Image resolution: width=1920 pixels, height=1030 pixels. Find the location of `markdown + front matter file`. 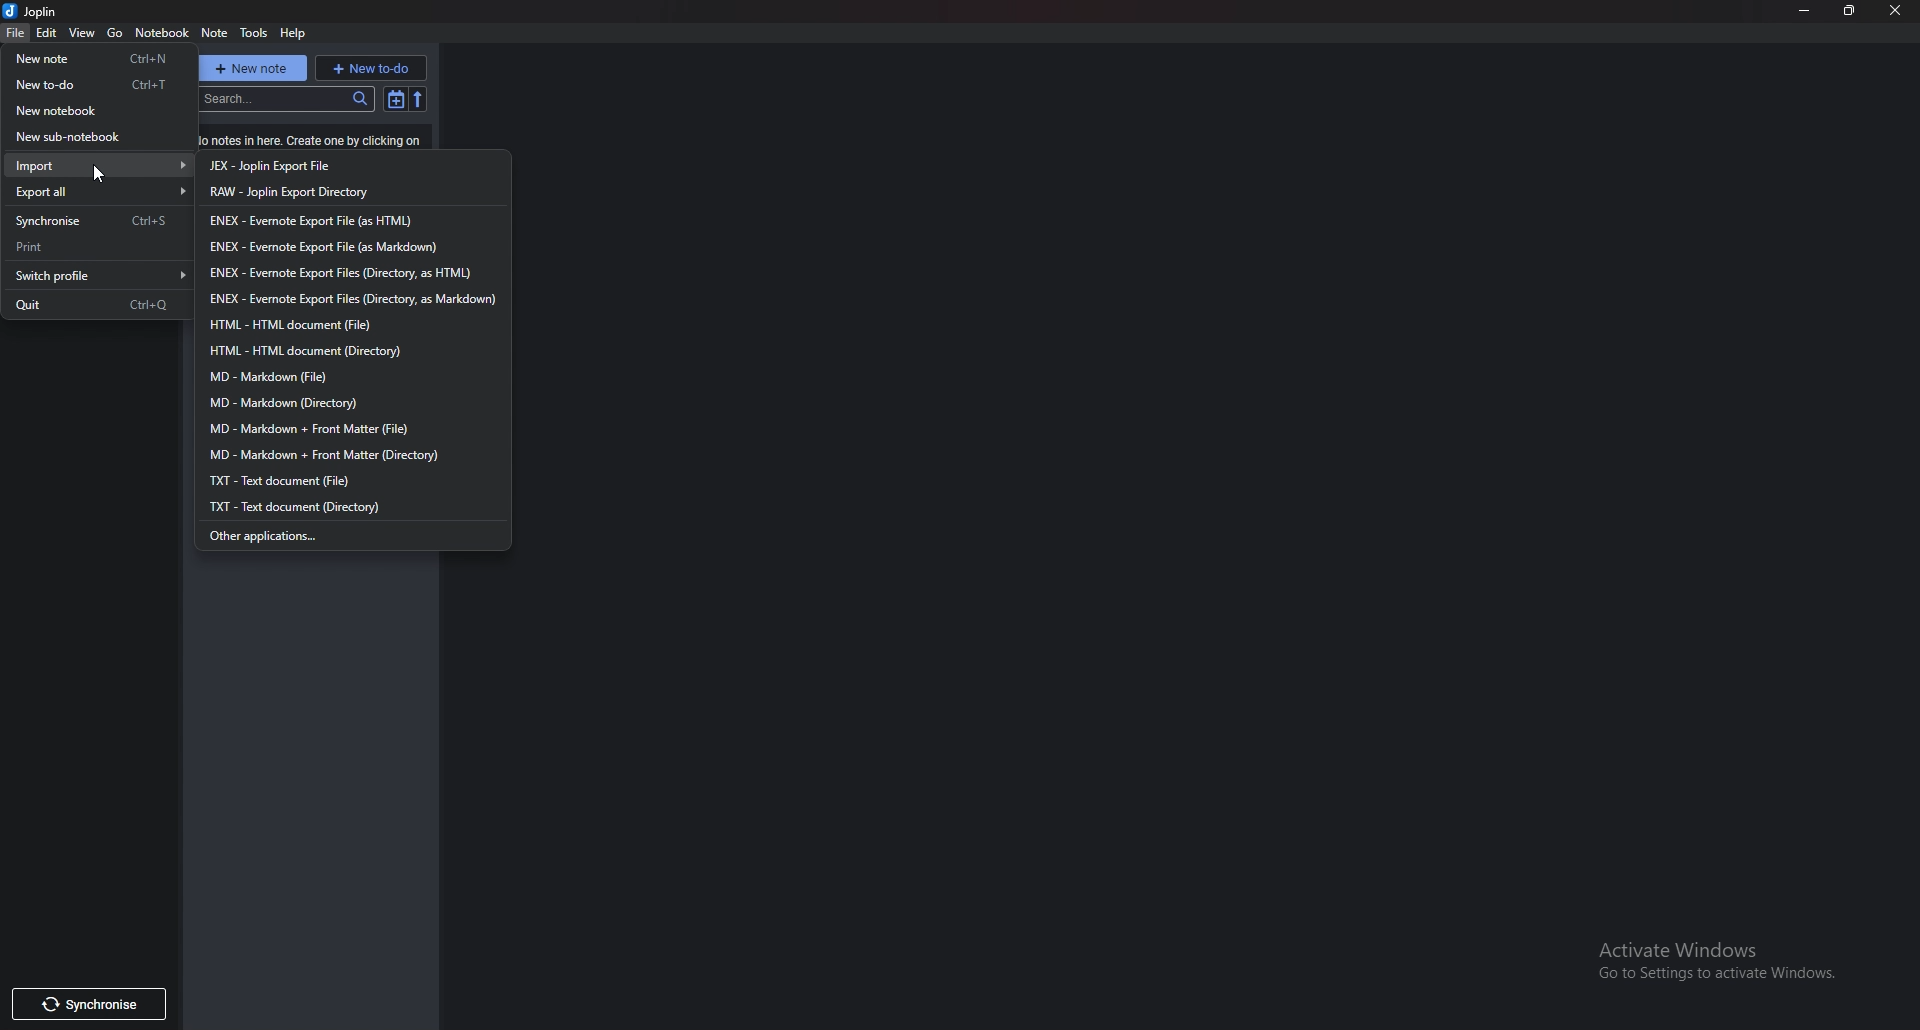

markdown + front matter file is located at coordinates (336, 427).